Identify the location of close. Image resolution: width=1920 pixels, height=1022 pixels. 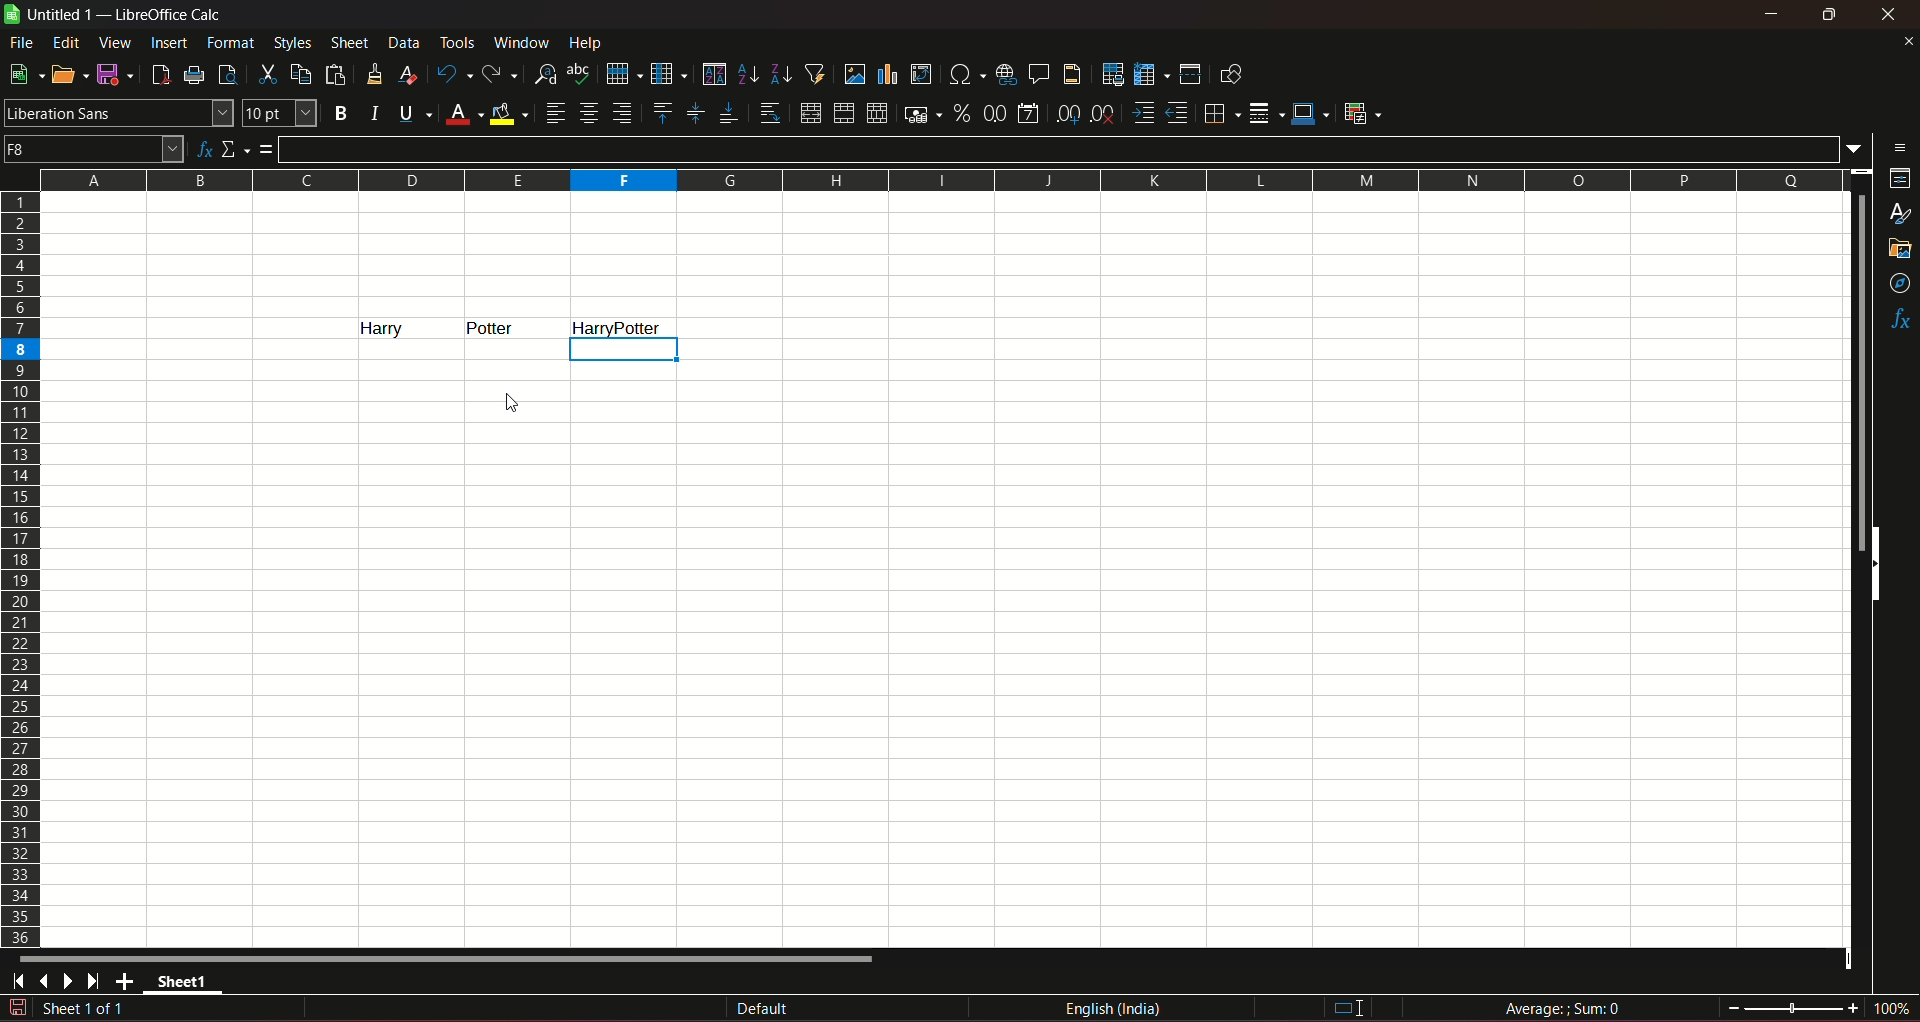
(1907, 41).